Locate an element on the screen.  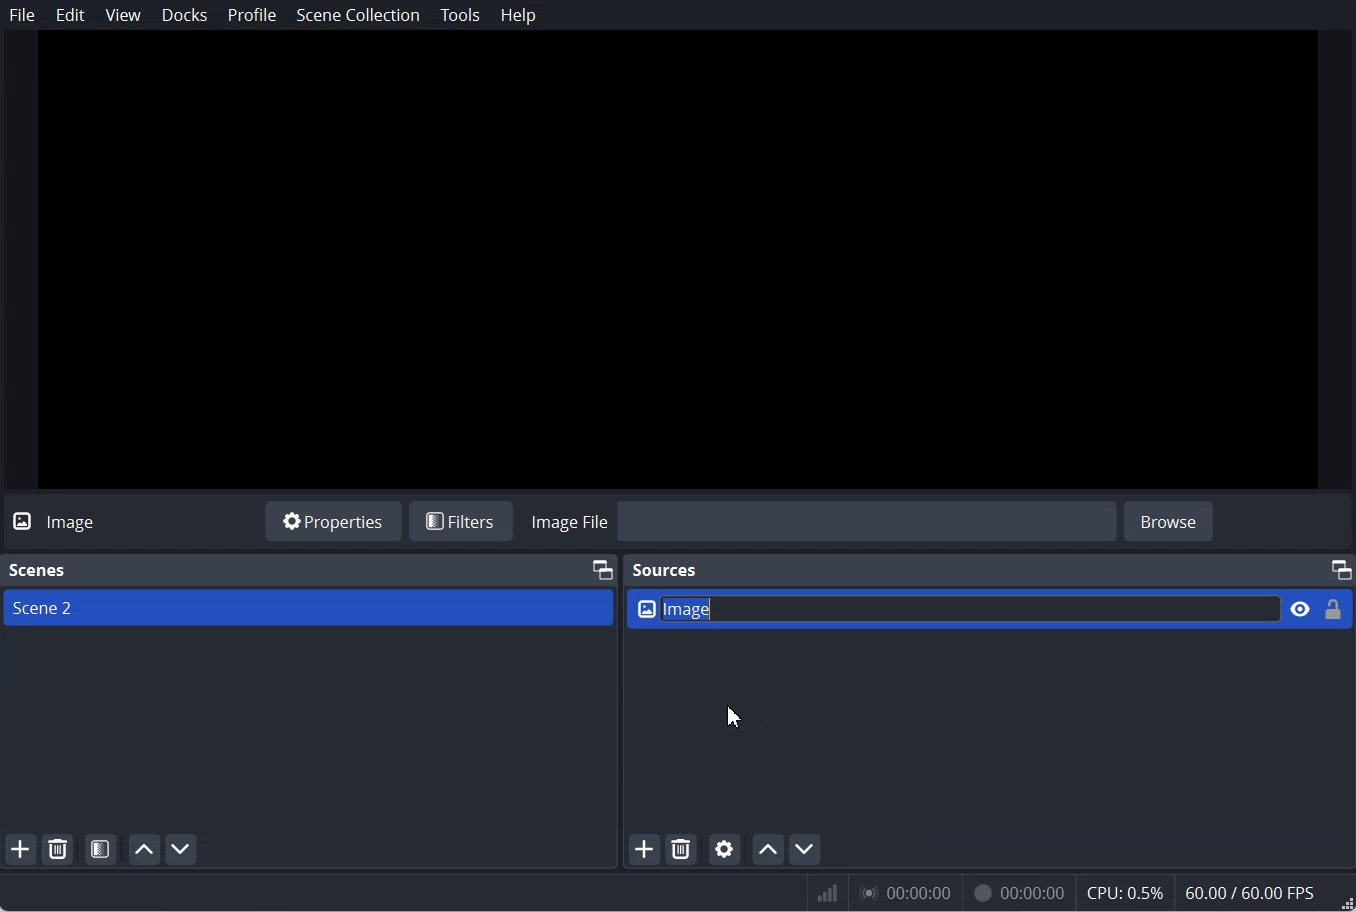
Move scene up is located at coordinates (144, 848).